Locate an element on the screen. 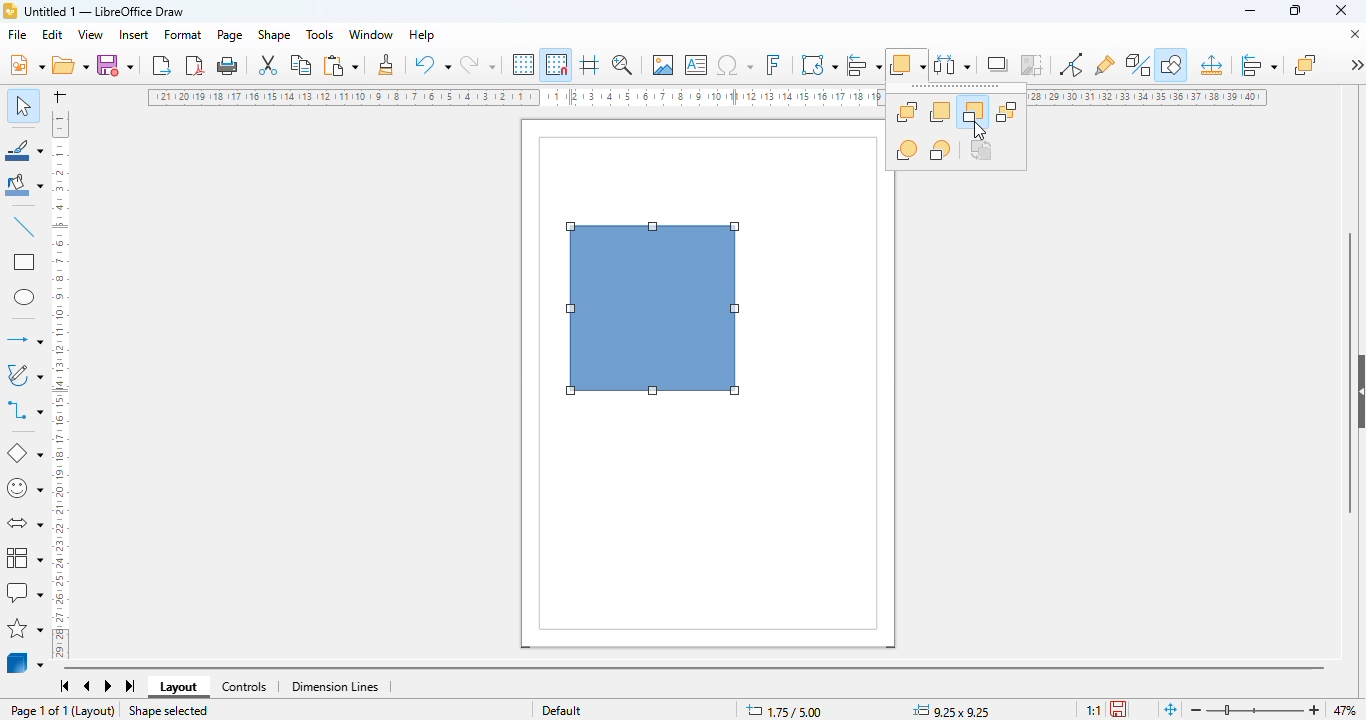 The height and width of the screenshot is (720, 1366). click to save the document is located at coordinates (1118, 708).